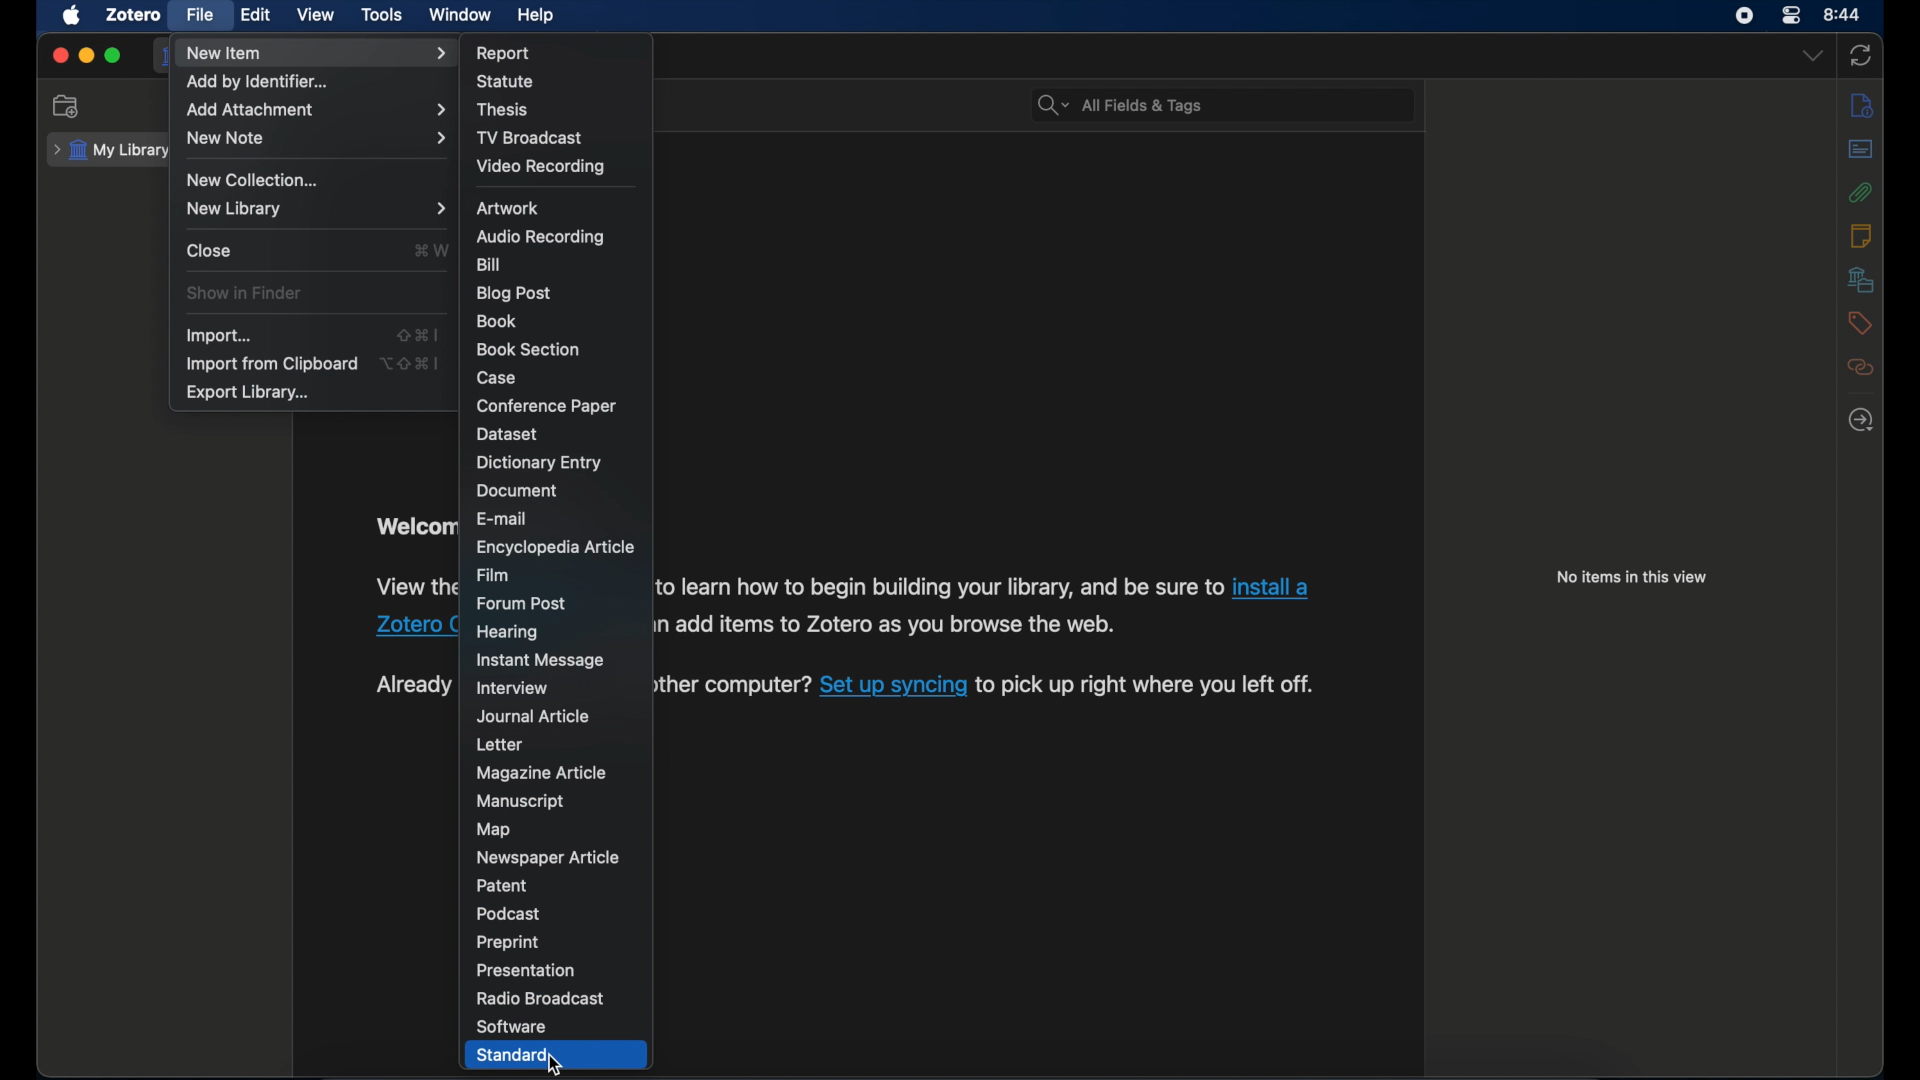  What do you see at coordinates (1860, 323) in the screenshot?
I see `tags` at bounding box center [1860, 323].